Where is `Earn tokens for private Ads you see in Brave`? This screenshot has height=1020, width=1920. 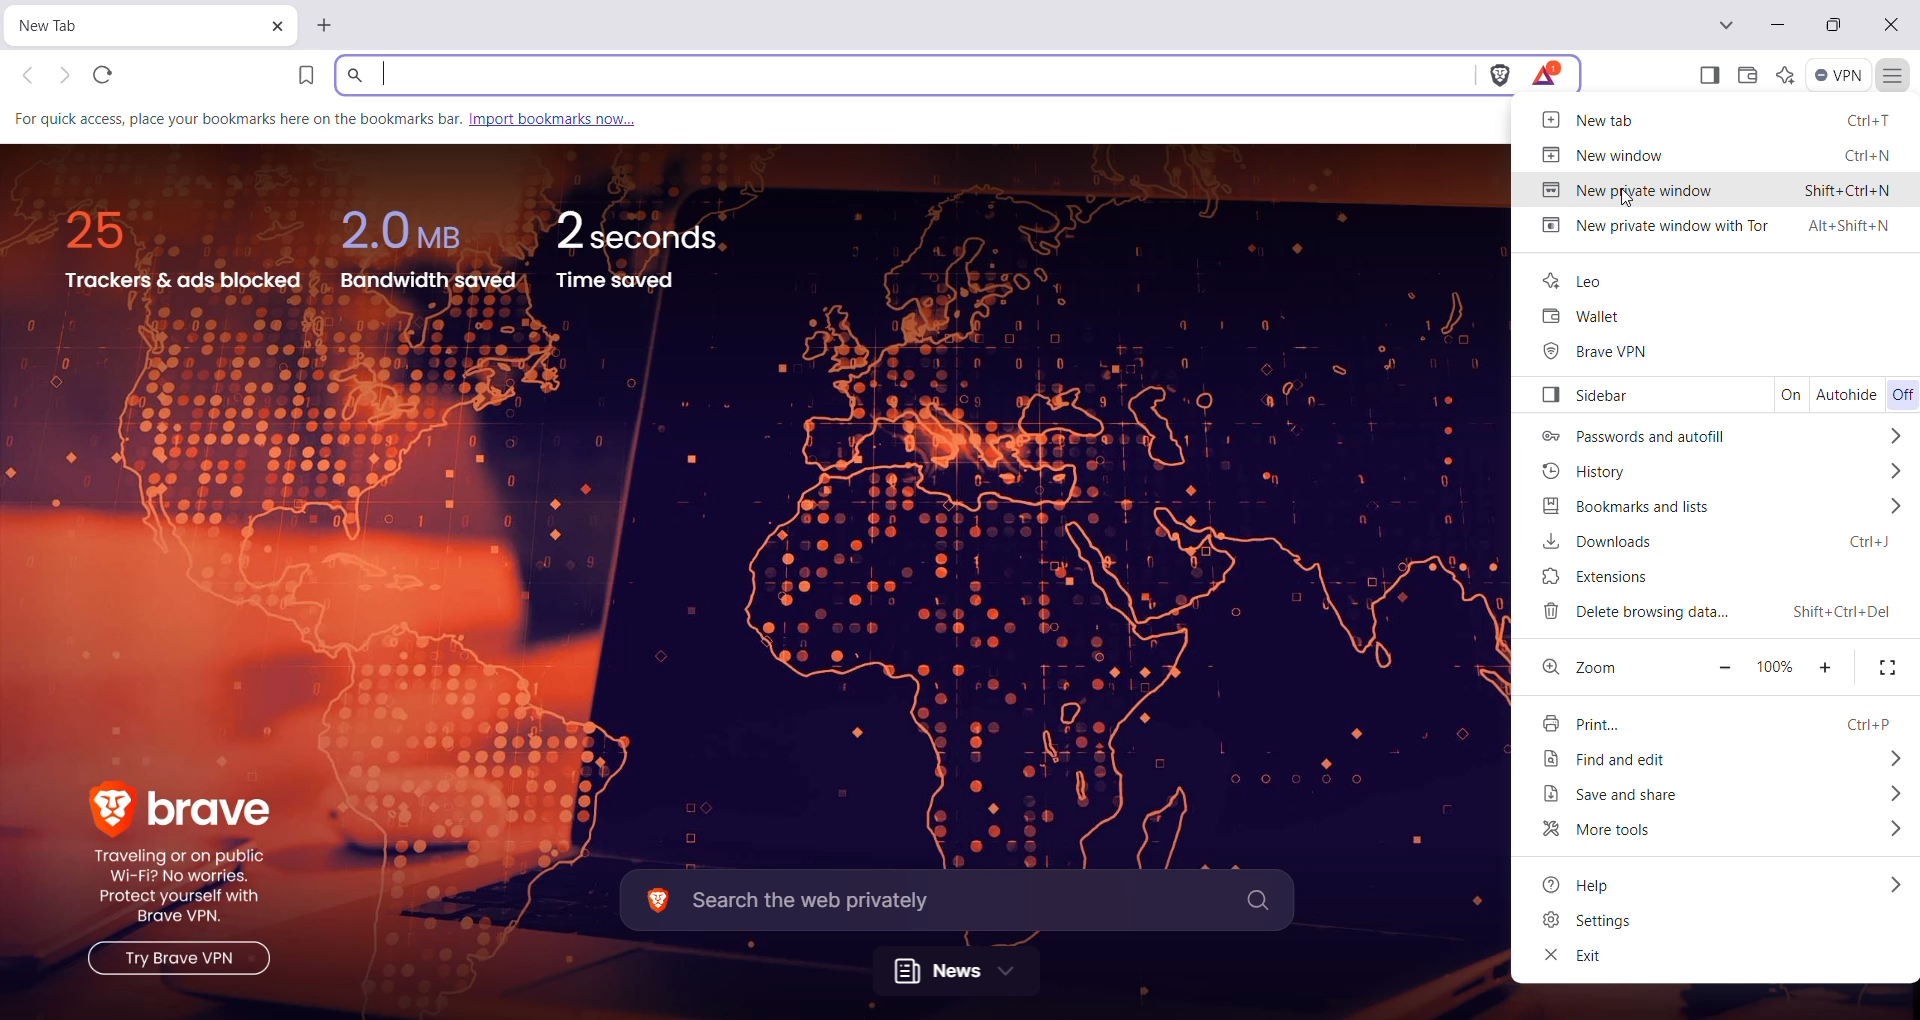
Earn tokens for private Ads you see in Brave is located at coordinates (1548, 74).